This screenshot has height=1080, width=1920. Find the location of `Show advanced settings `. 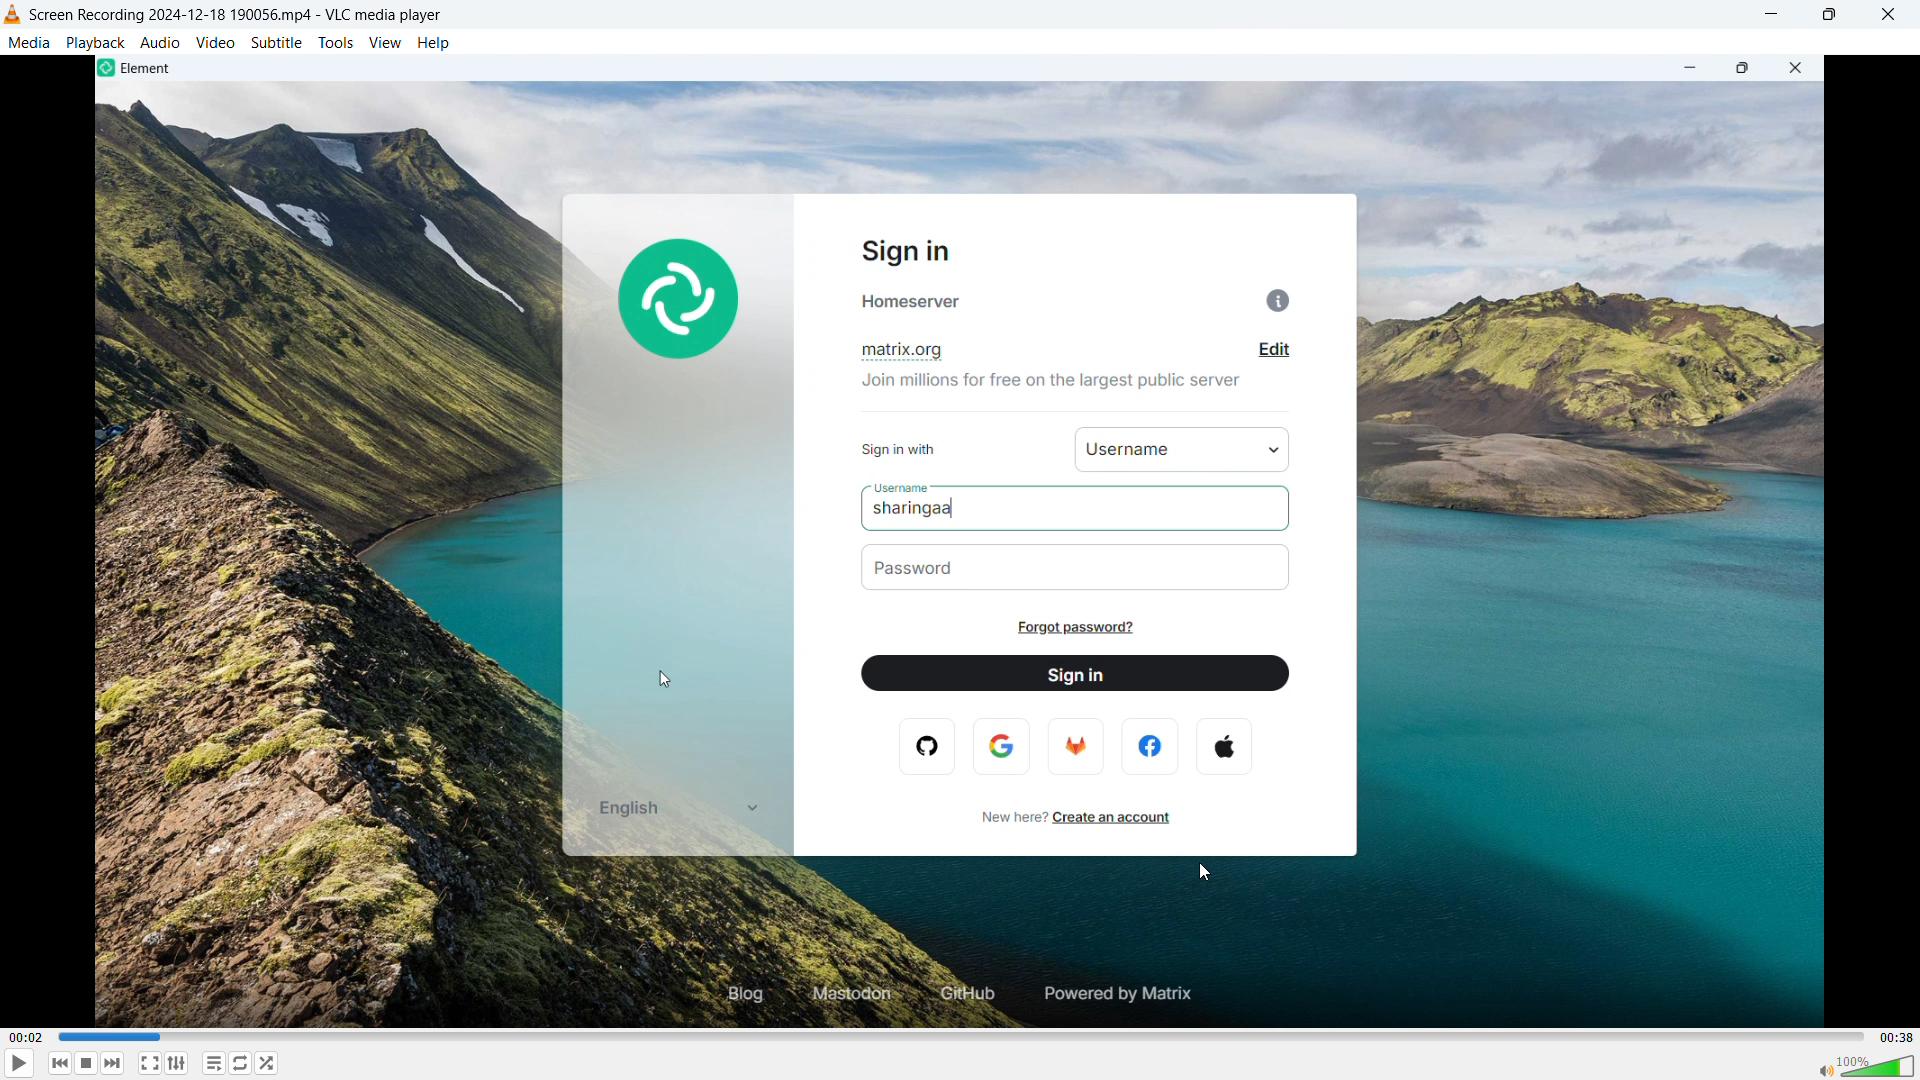

Show advanced settings  is located at coordinates (176, 1063).